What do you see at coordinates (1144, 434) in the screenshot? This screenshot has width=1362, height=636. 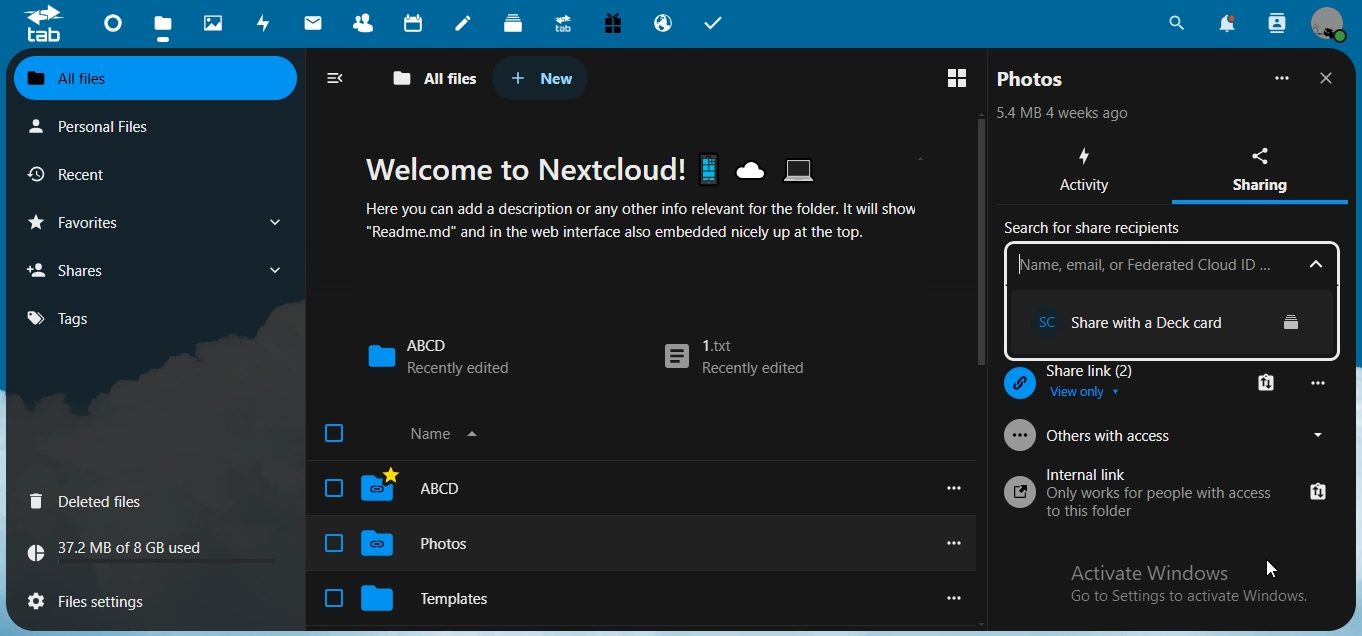 I see `others with access` at bounding box center [1144, 434].